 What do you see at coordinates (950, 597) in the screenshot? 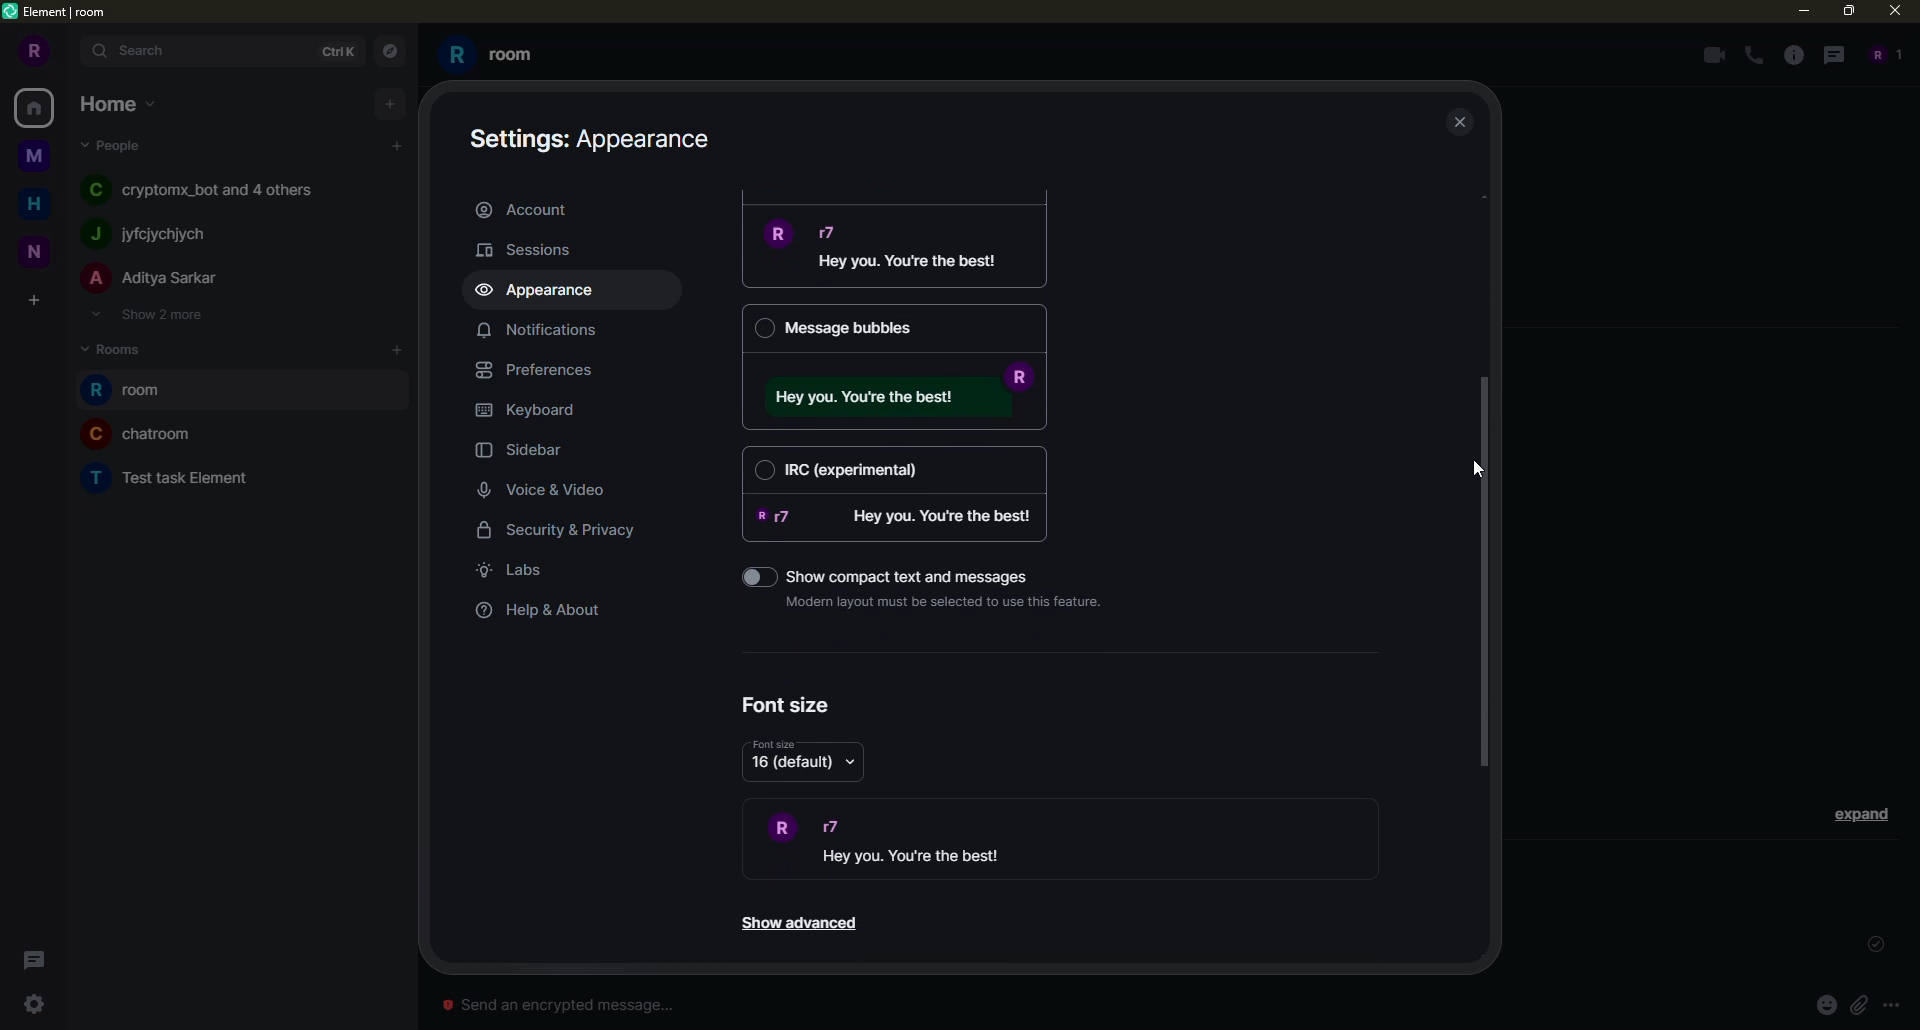
I see `Modern layout must be selected to use this feature.` at bounding box center [950, 597].